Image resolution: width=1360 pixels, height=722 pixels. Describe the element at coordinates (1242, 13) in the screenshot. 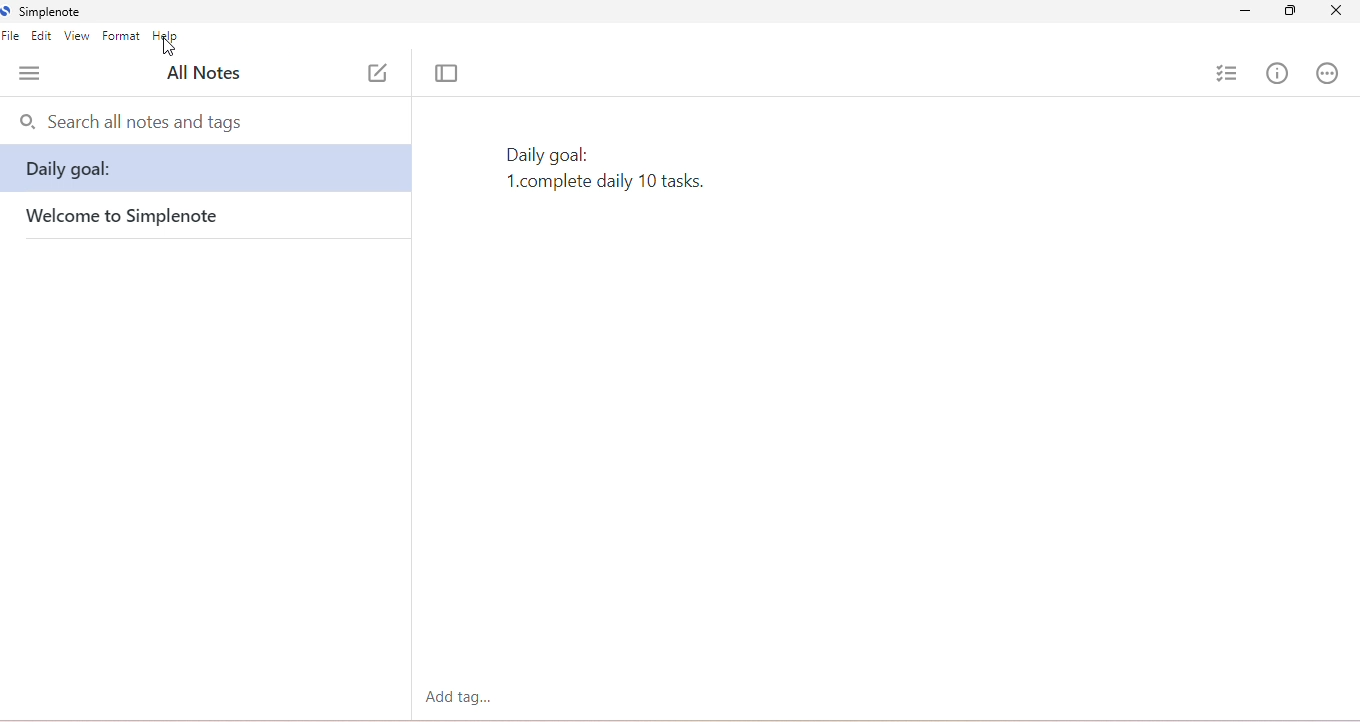

I see `minimize` at that location.